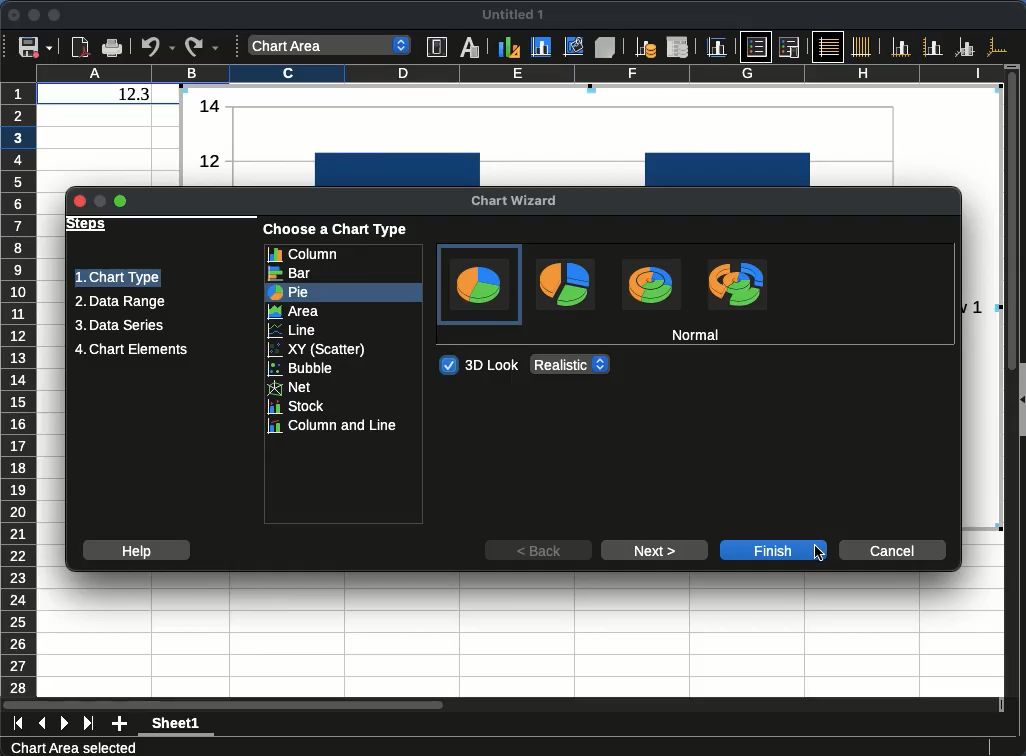  Describe the element at coordinates (519, 72) in the screenshot. I see `column ` at that location.